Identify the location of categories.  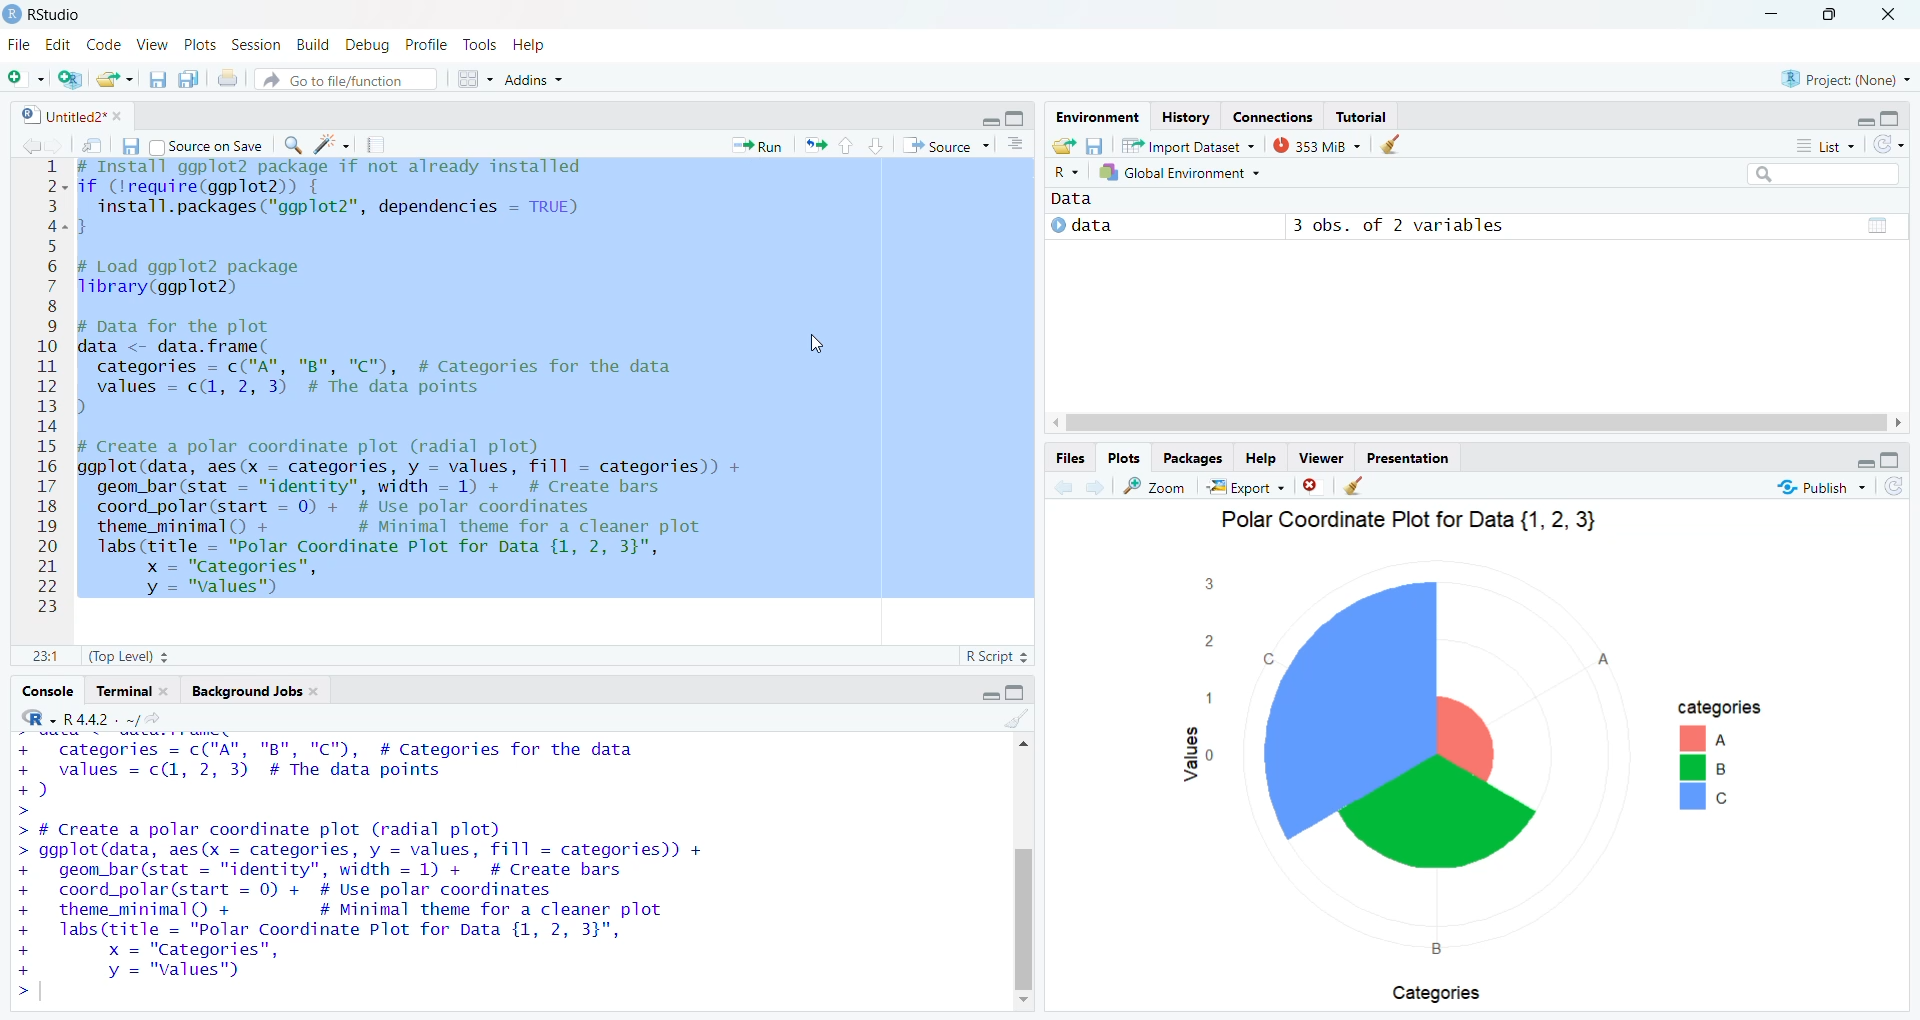
(1727, 707).